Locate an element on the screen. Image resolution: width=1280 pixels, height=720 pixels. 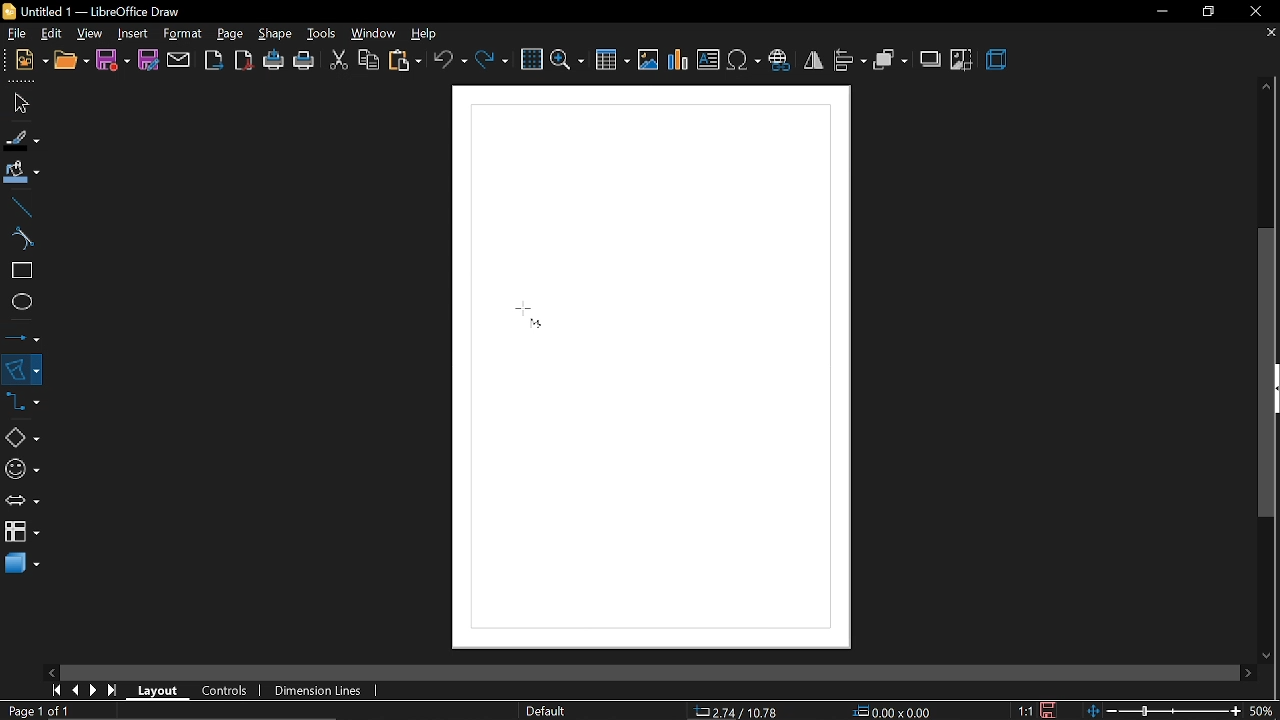
vertical scrollbar is located at coordinates (1268, 373).